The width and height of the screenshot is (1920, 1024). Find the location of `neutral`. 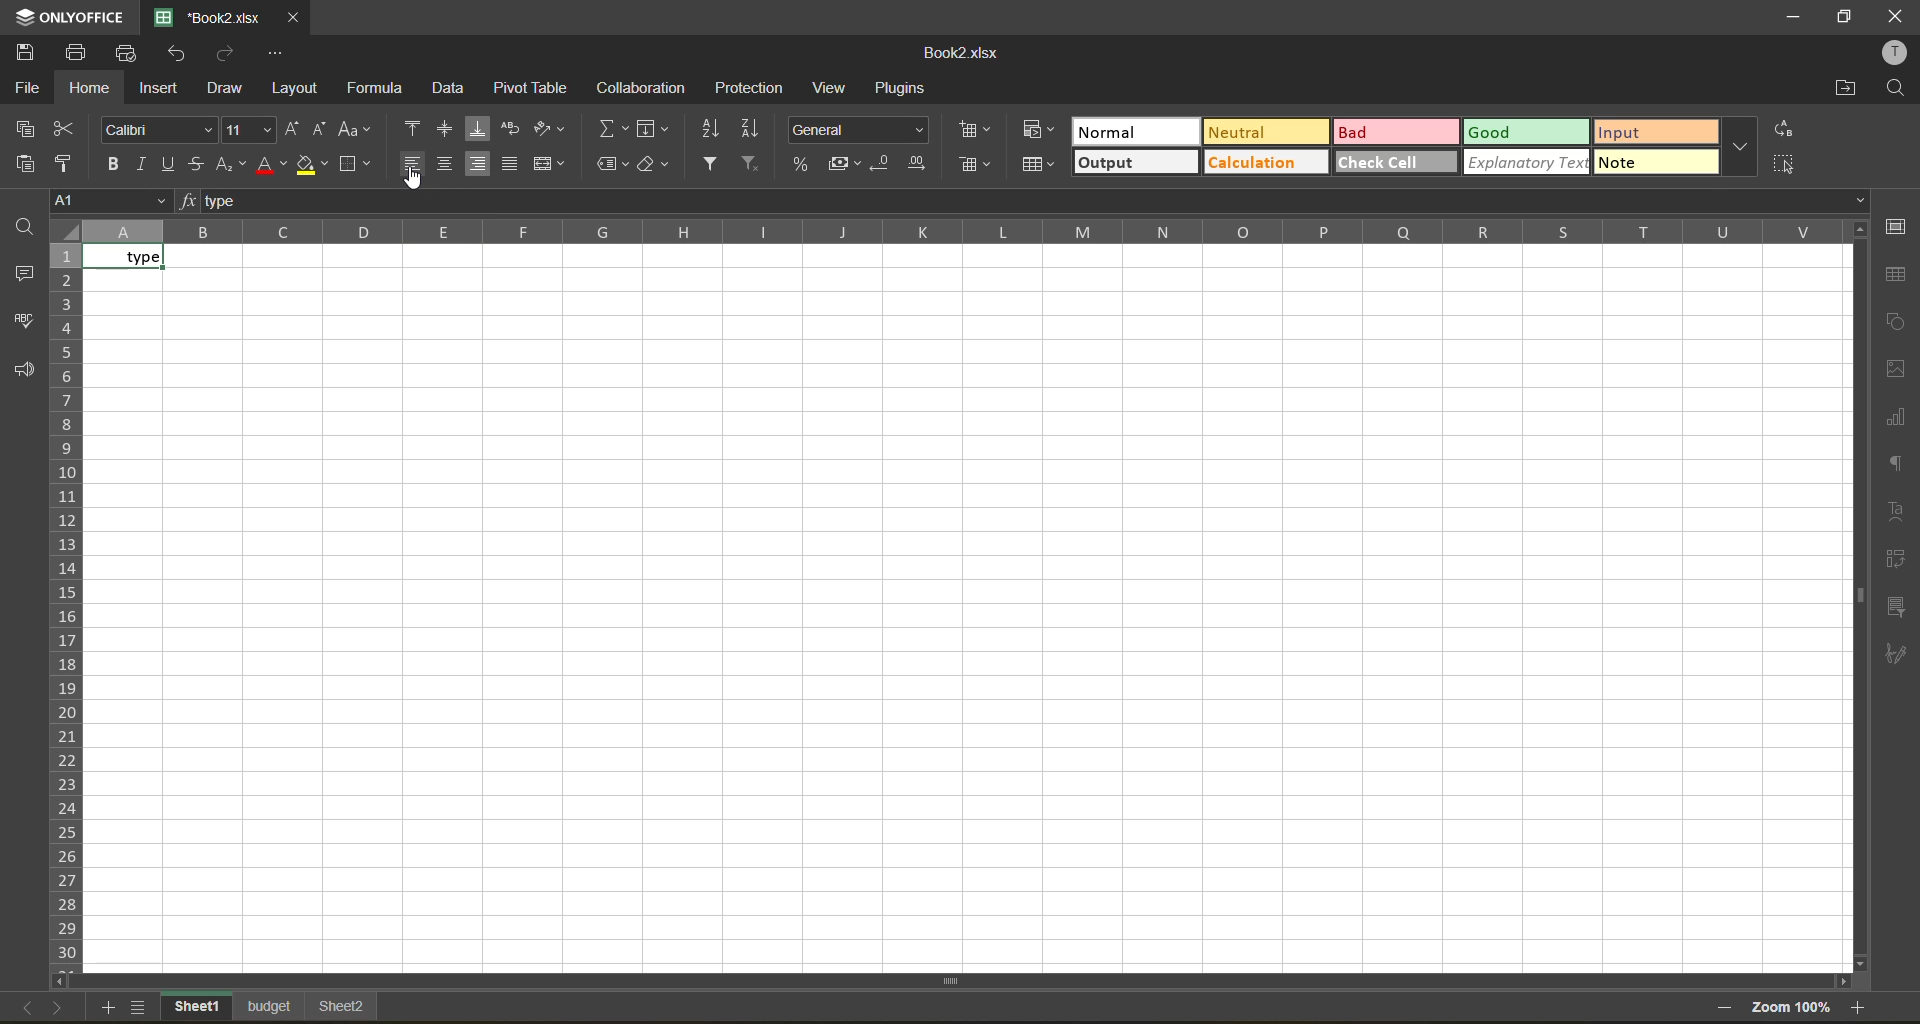

neutral is located at coordinates (1263, 130).